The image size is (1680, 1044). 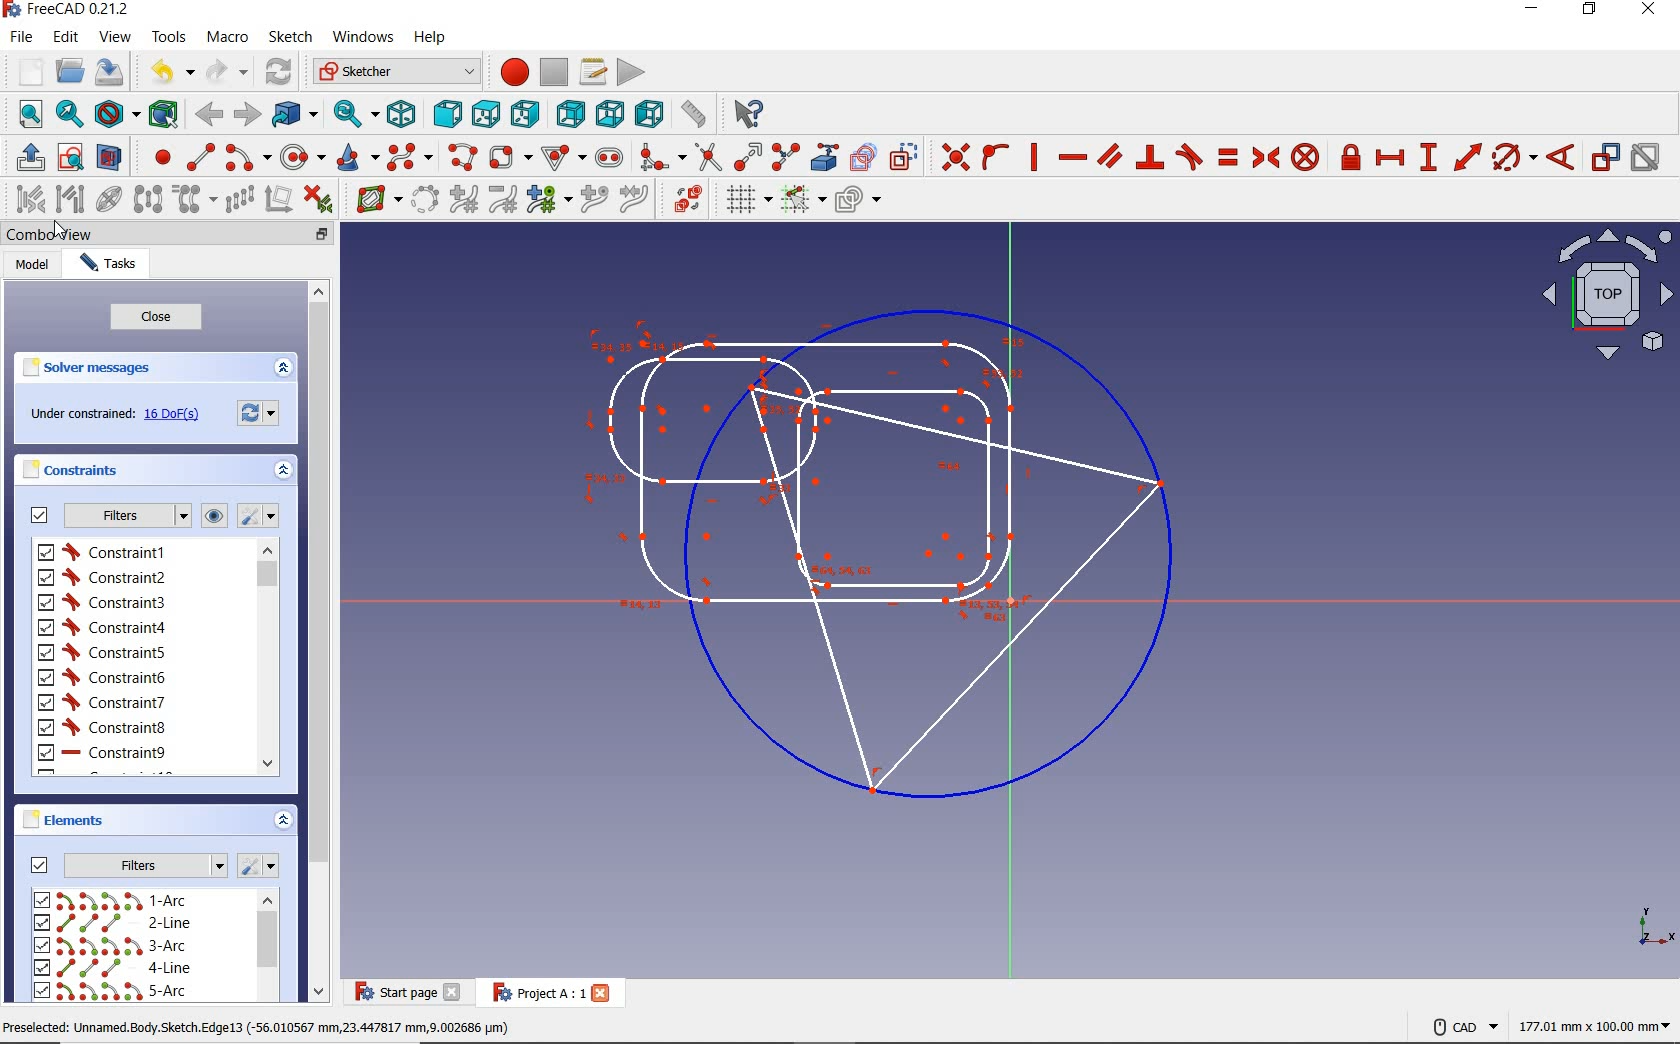 I want to click on macro recording, so click(x=507, y=71).